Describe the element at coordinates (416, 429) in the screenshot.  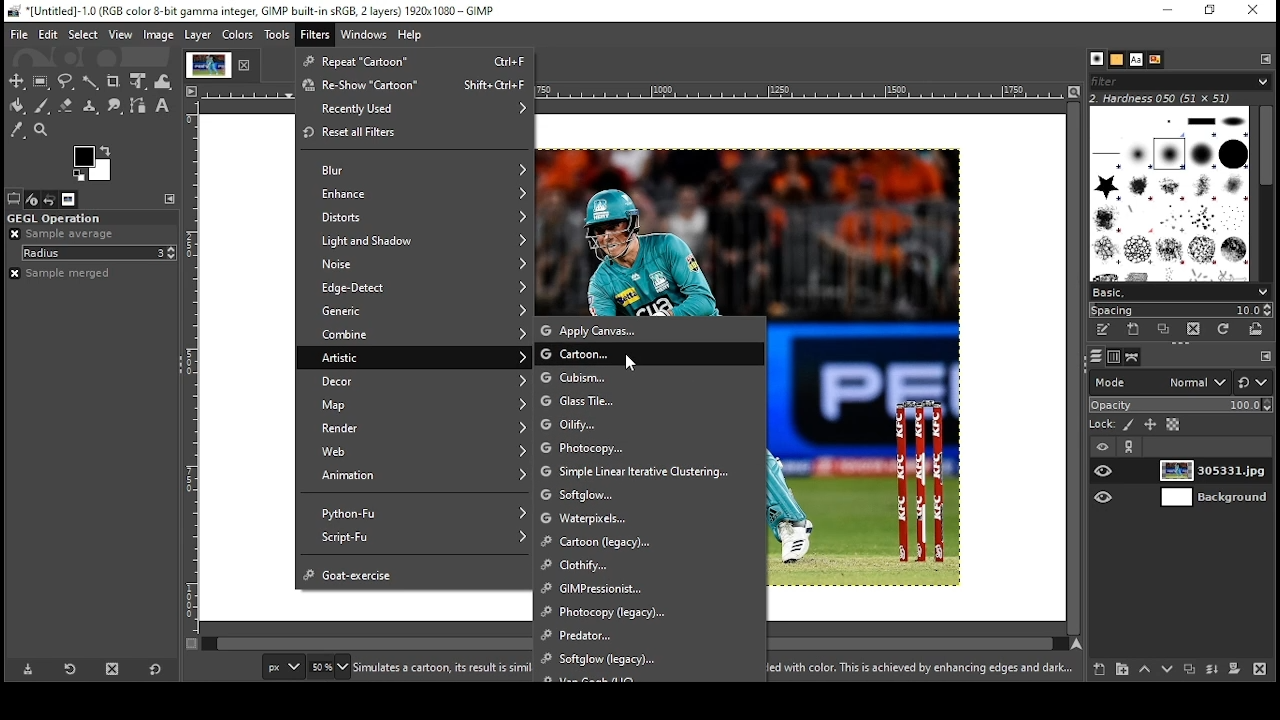
I see `render` at that location.